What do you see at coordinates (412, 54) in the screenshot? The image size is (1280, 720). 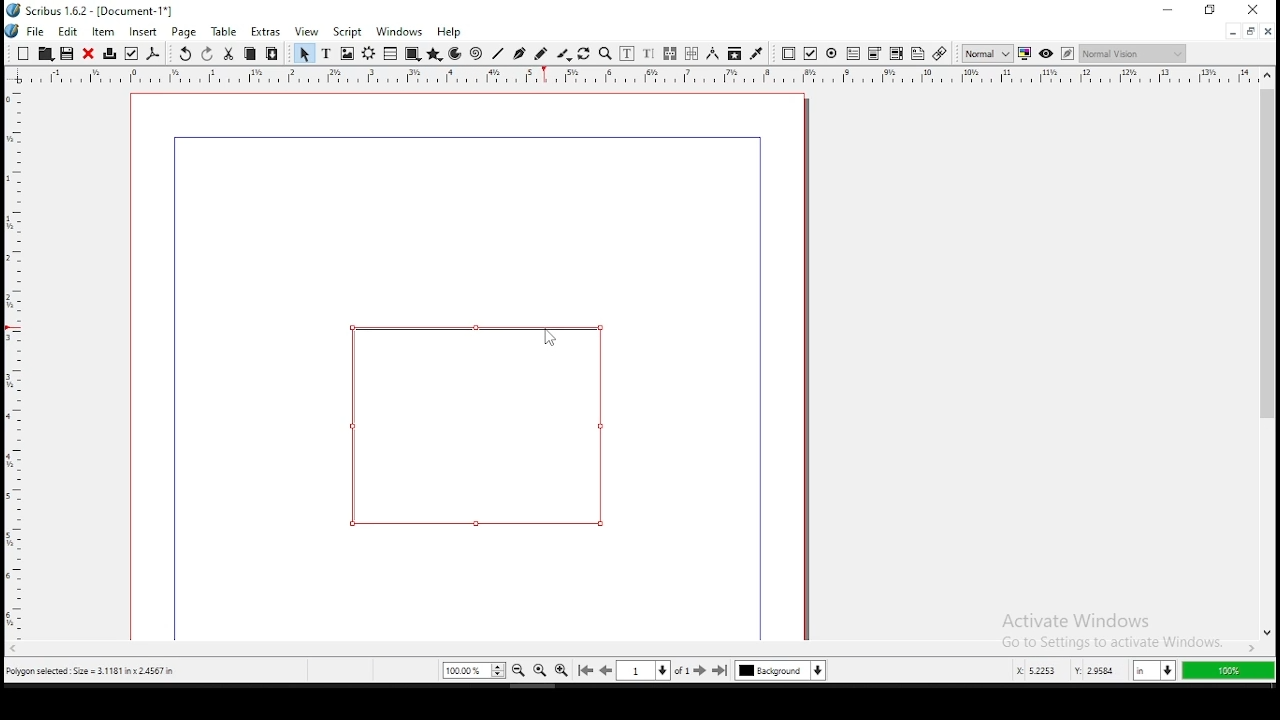 I see `shape` at bounding box center [412, 54].